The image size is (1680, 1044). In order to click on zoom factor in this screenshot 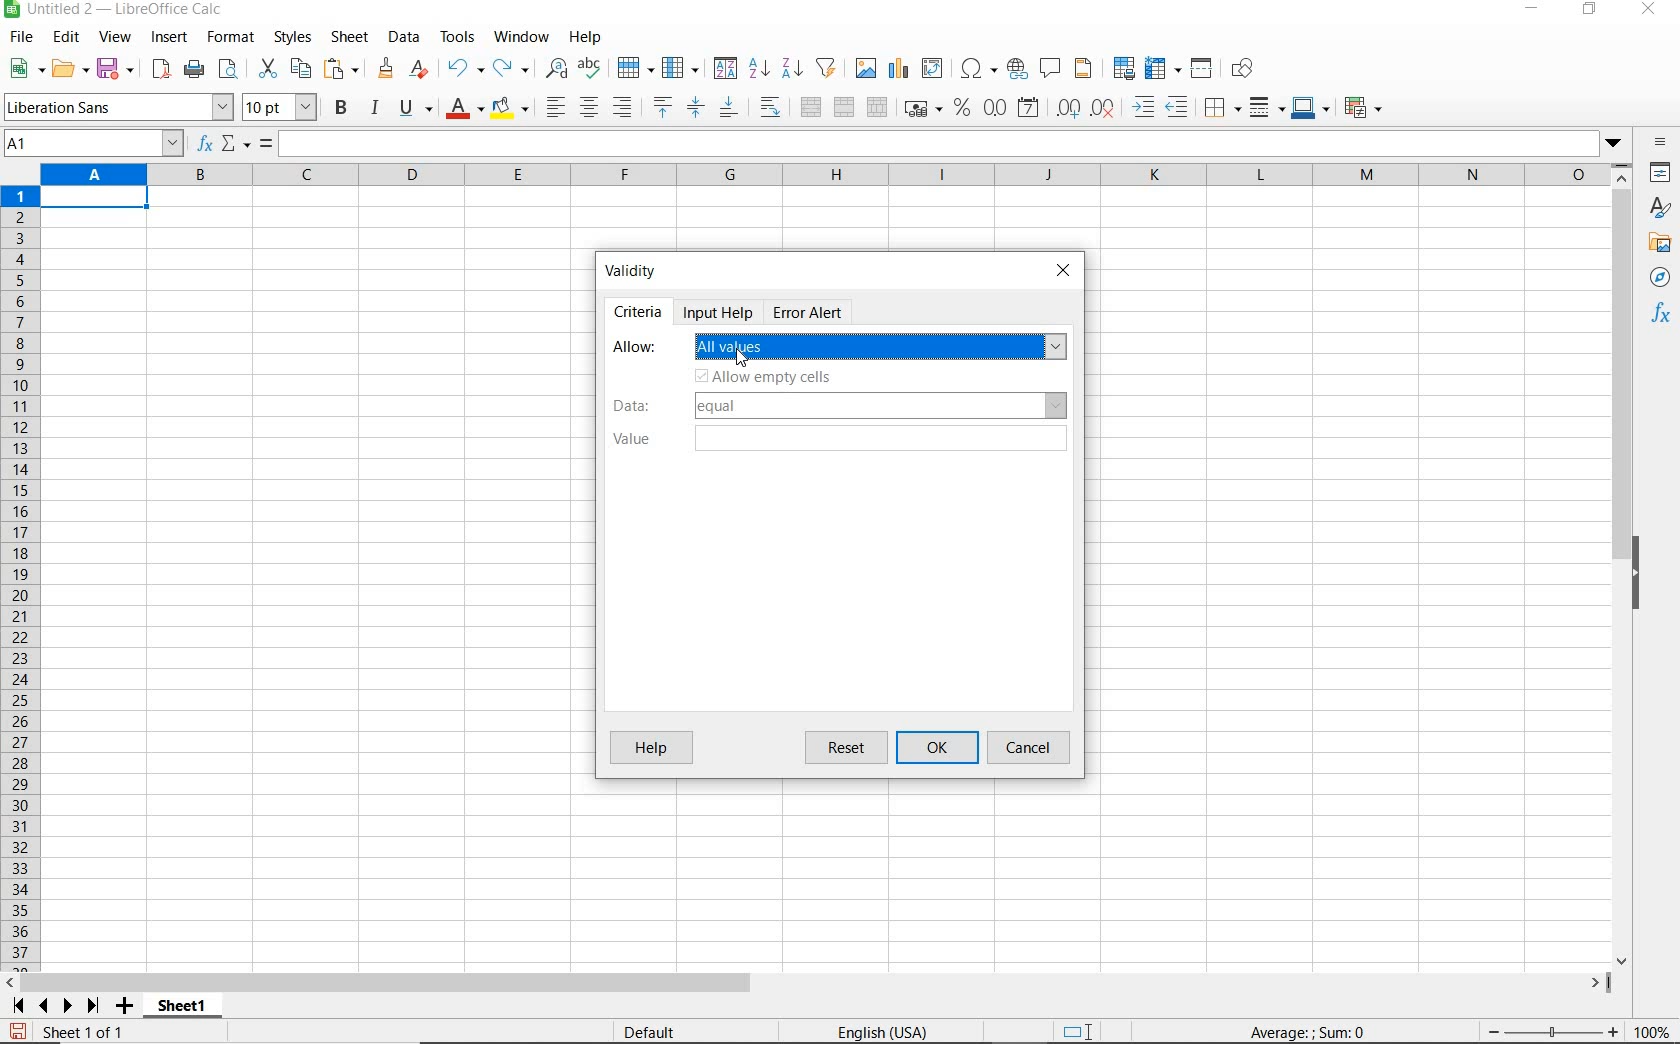, I will do `click(1653, 1031)`.